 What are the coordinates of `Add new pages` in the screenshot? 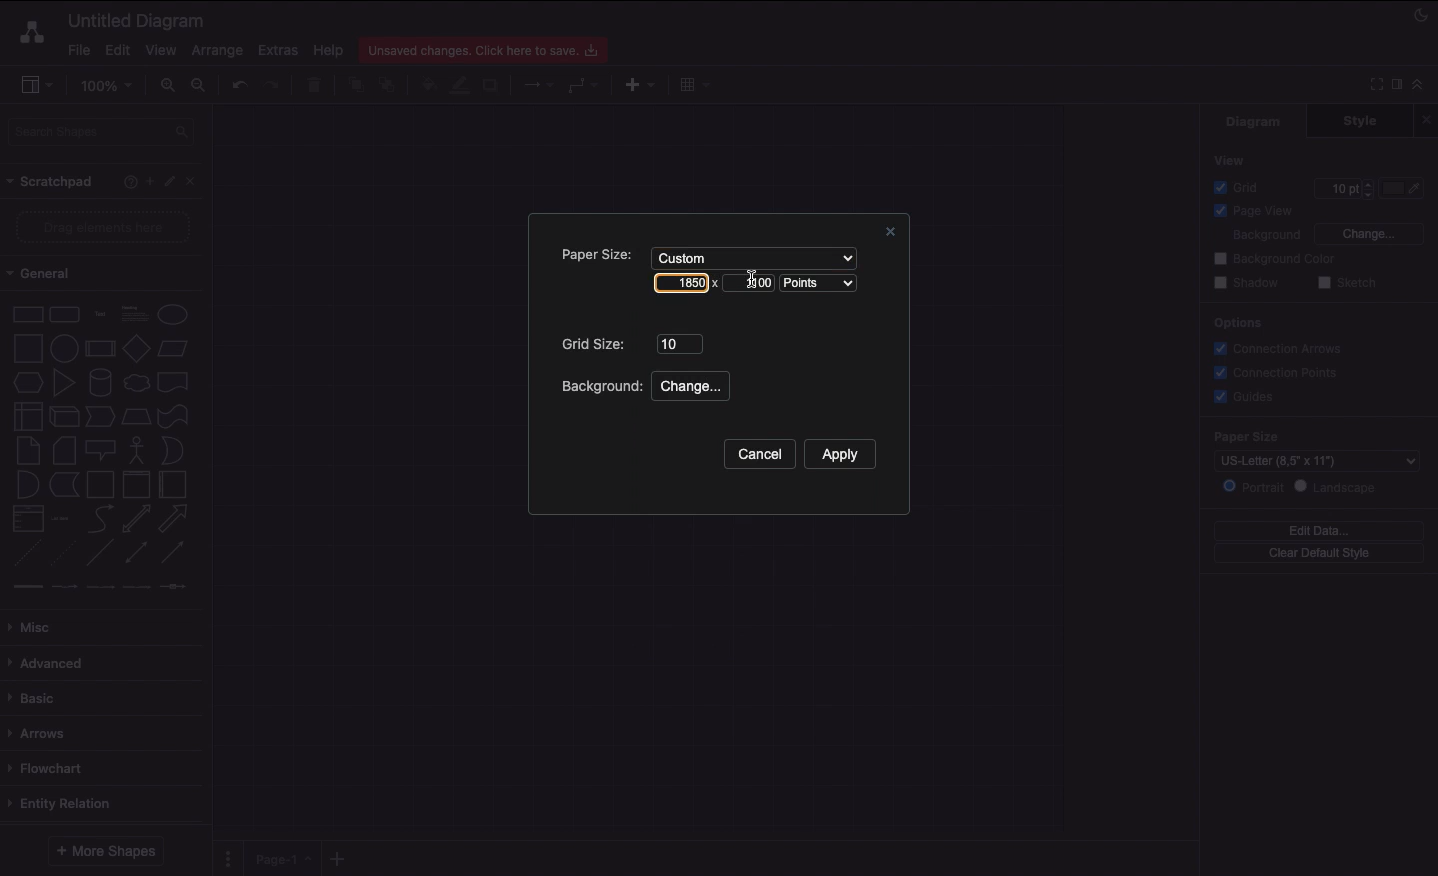 It's located at (340, 860).